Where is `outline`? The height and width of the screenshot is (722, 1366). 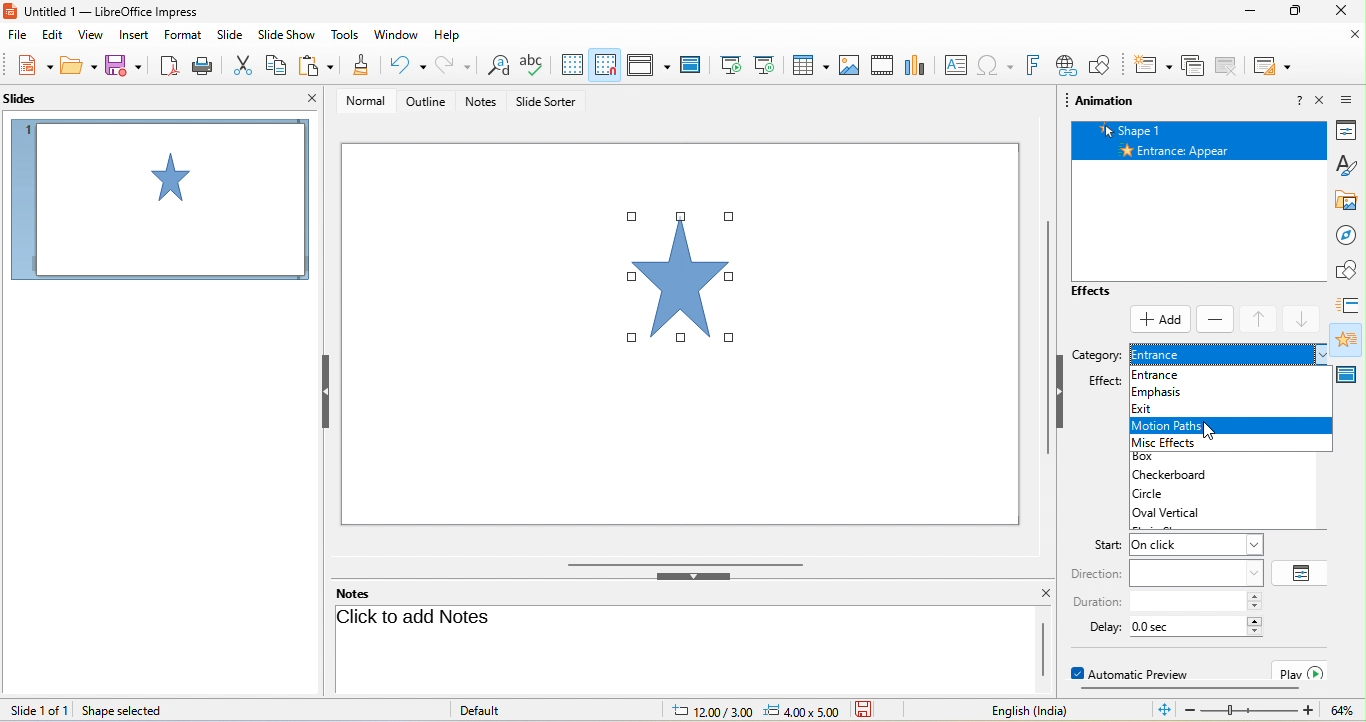 outline is located at coordinates (429, 105).